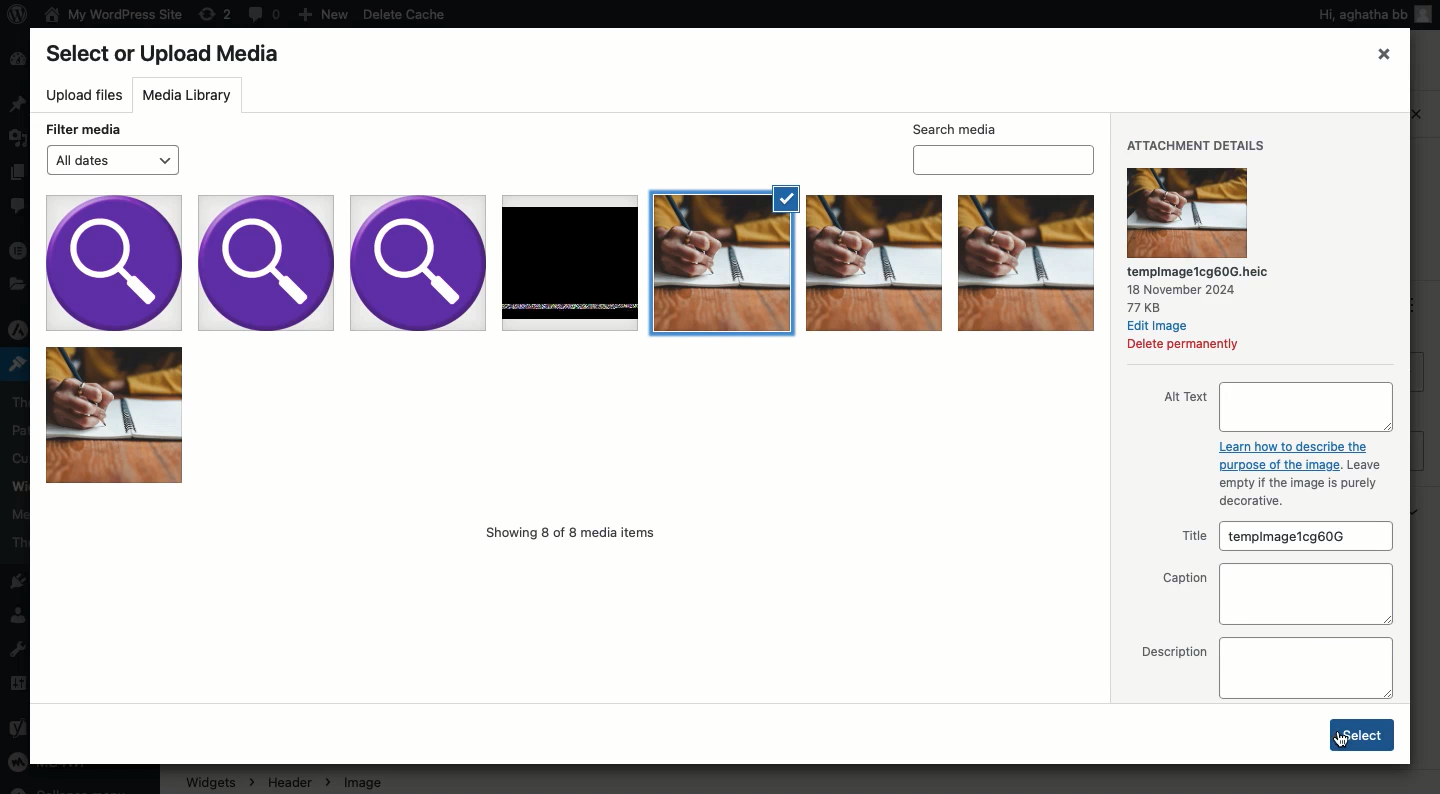  What do you see at coordinates (1161, 326) in the screenshot?
I see `Edit image` at bounding box center [1161, 326].